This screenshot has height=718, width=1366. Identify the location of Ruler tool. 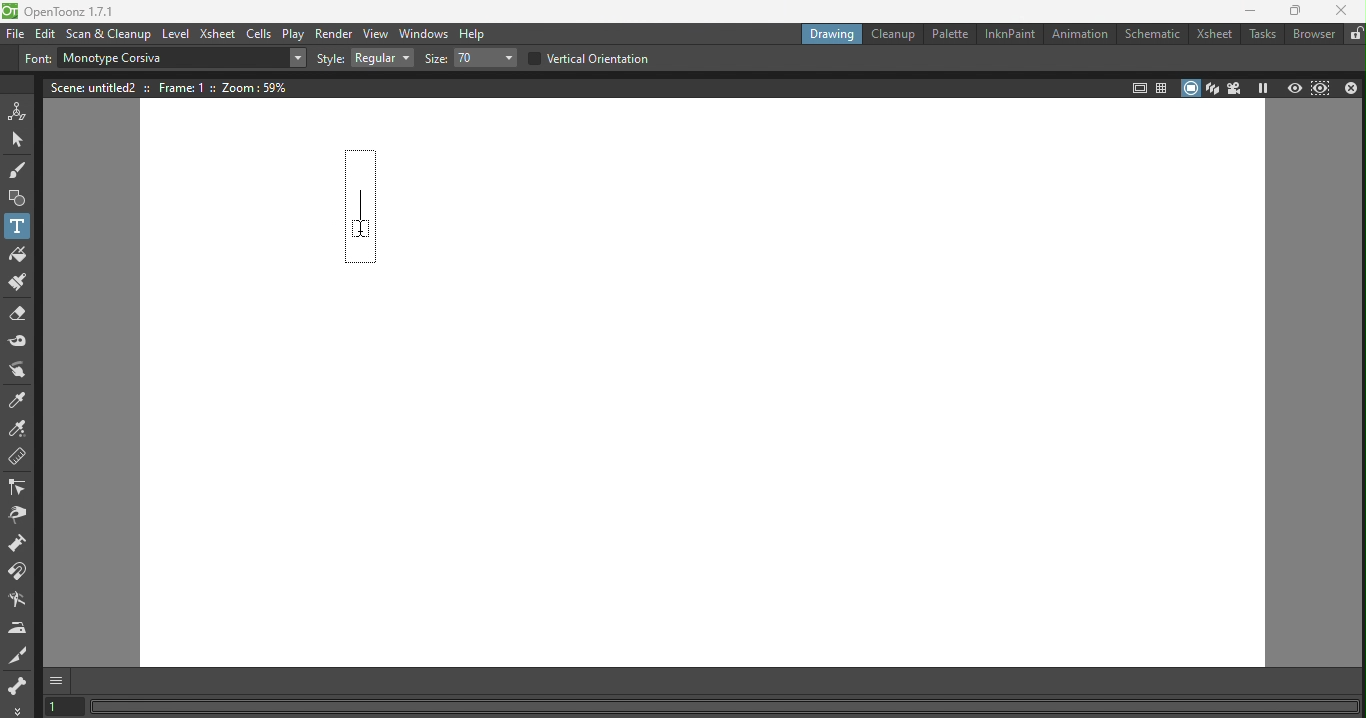
(18, 457).